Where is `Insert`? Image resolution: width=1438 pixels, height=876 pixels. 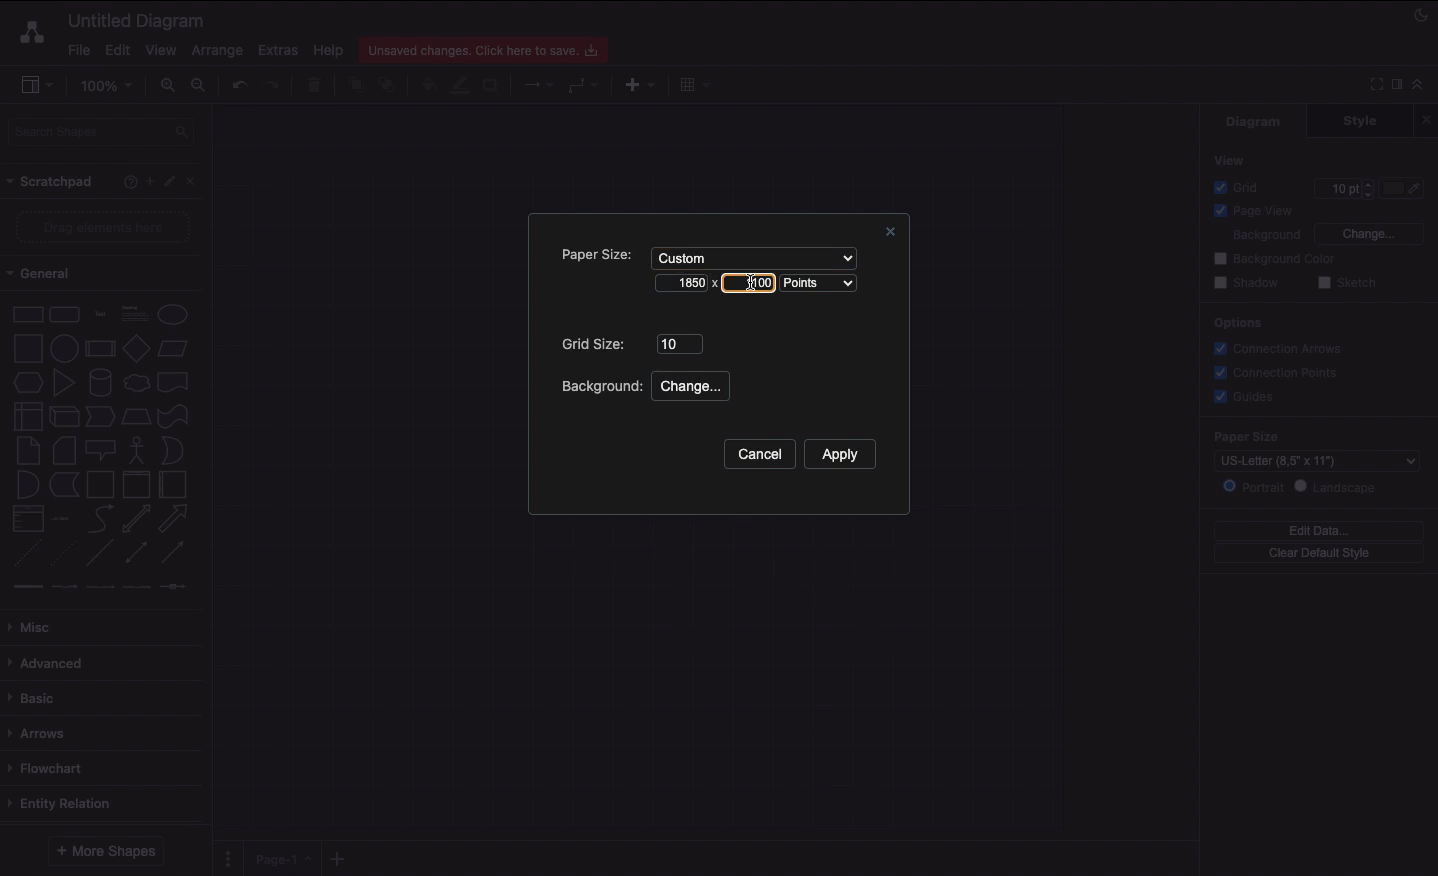
Insert is located at coordinates (635, 83).